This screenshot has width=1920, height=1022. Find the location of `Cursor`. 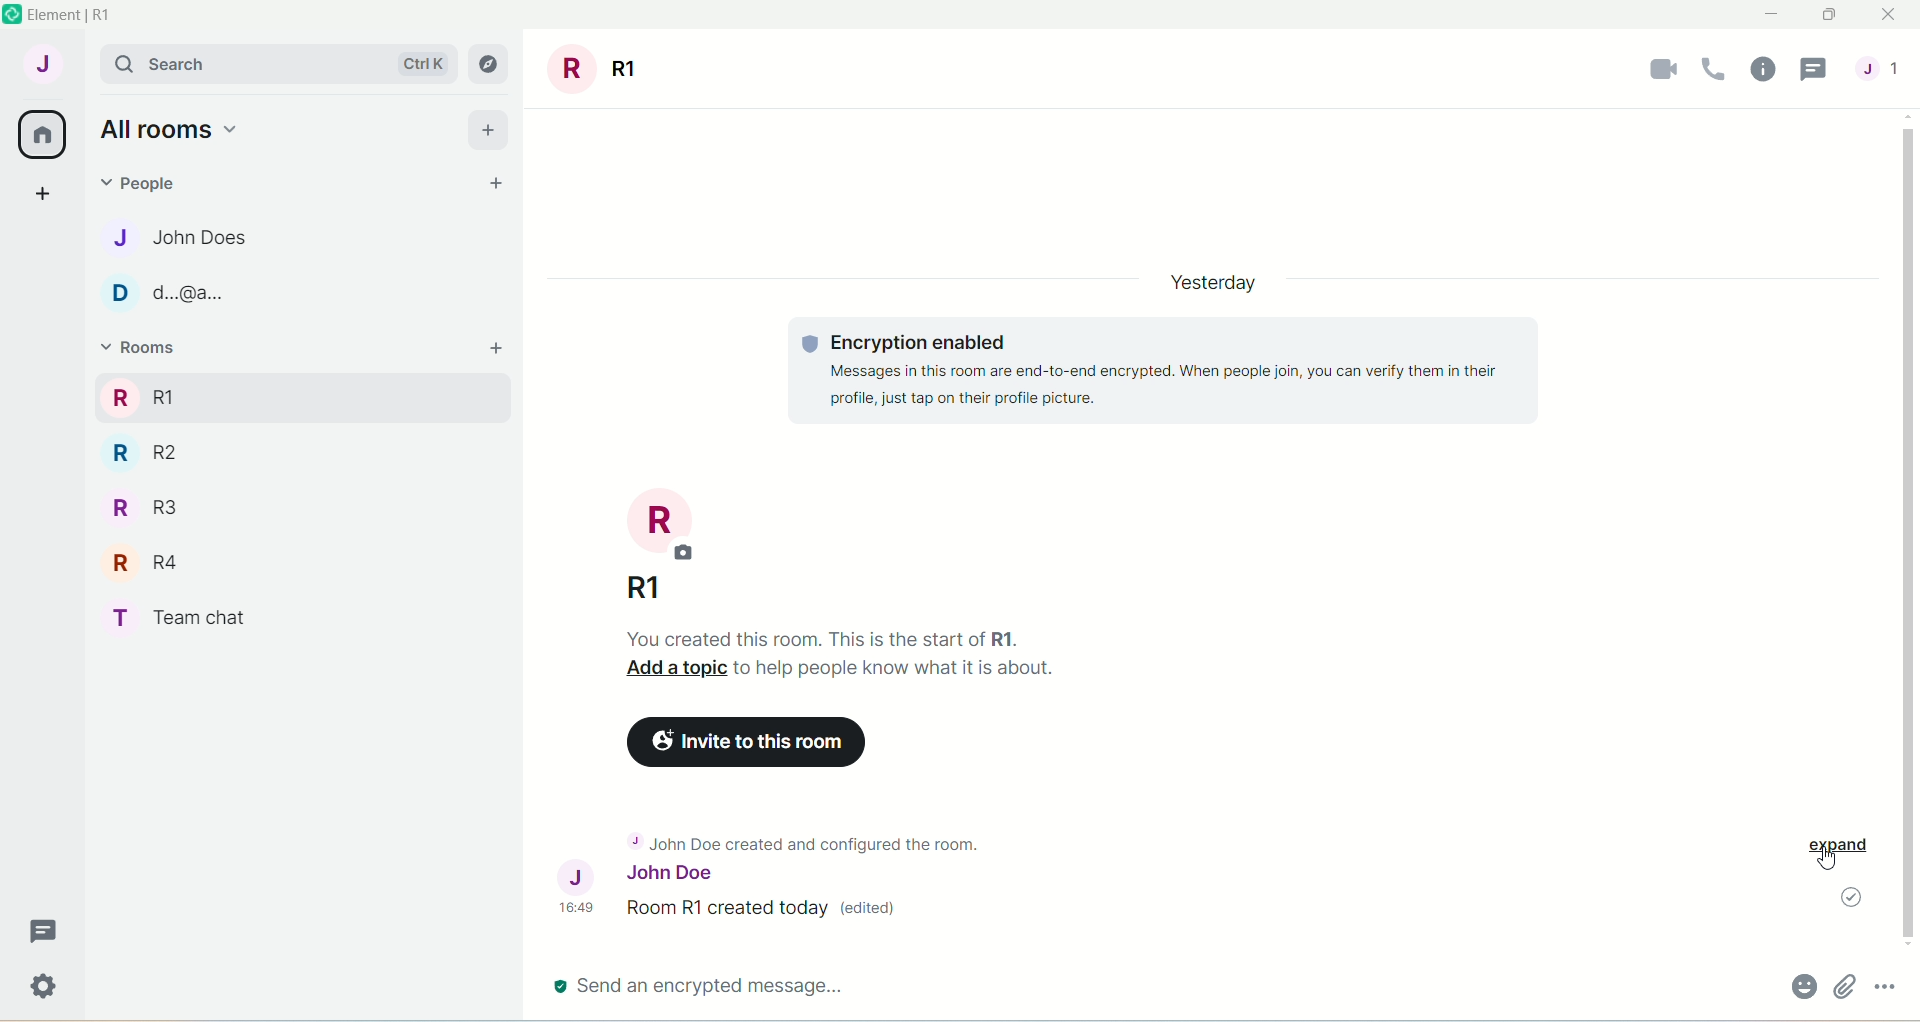

Cursor is located at coordinates (1826, 862).